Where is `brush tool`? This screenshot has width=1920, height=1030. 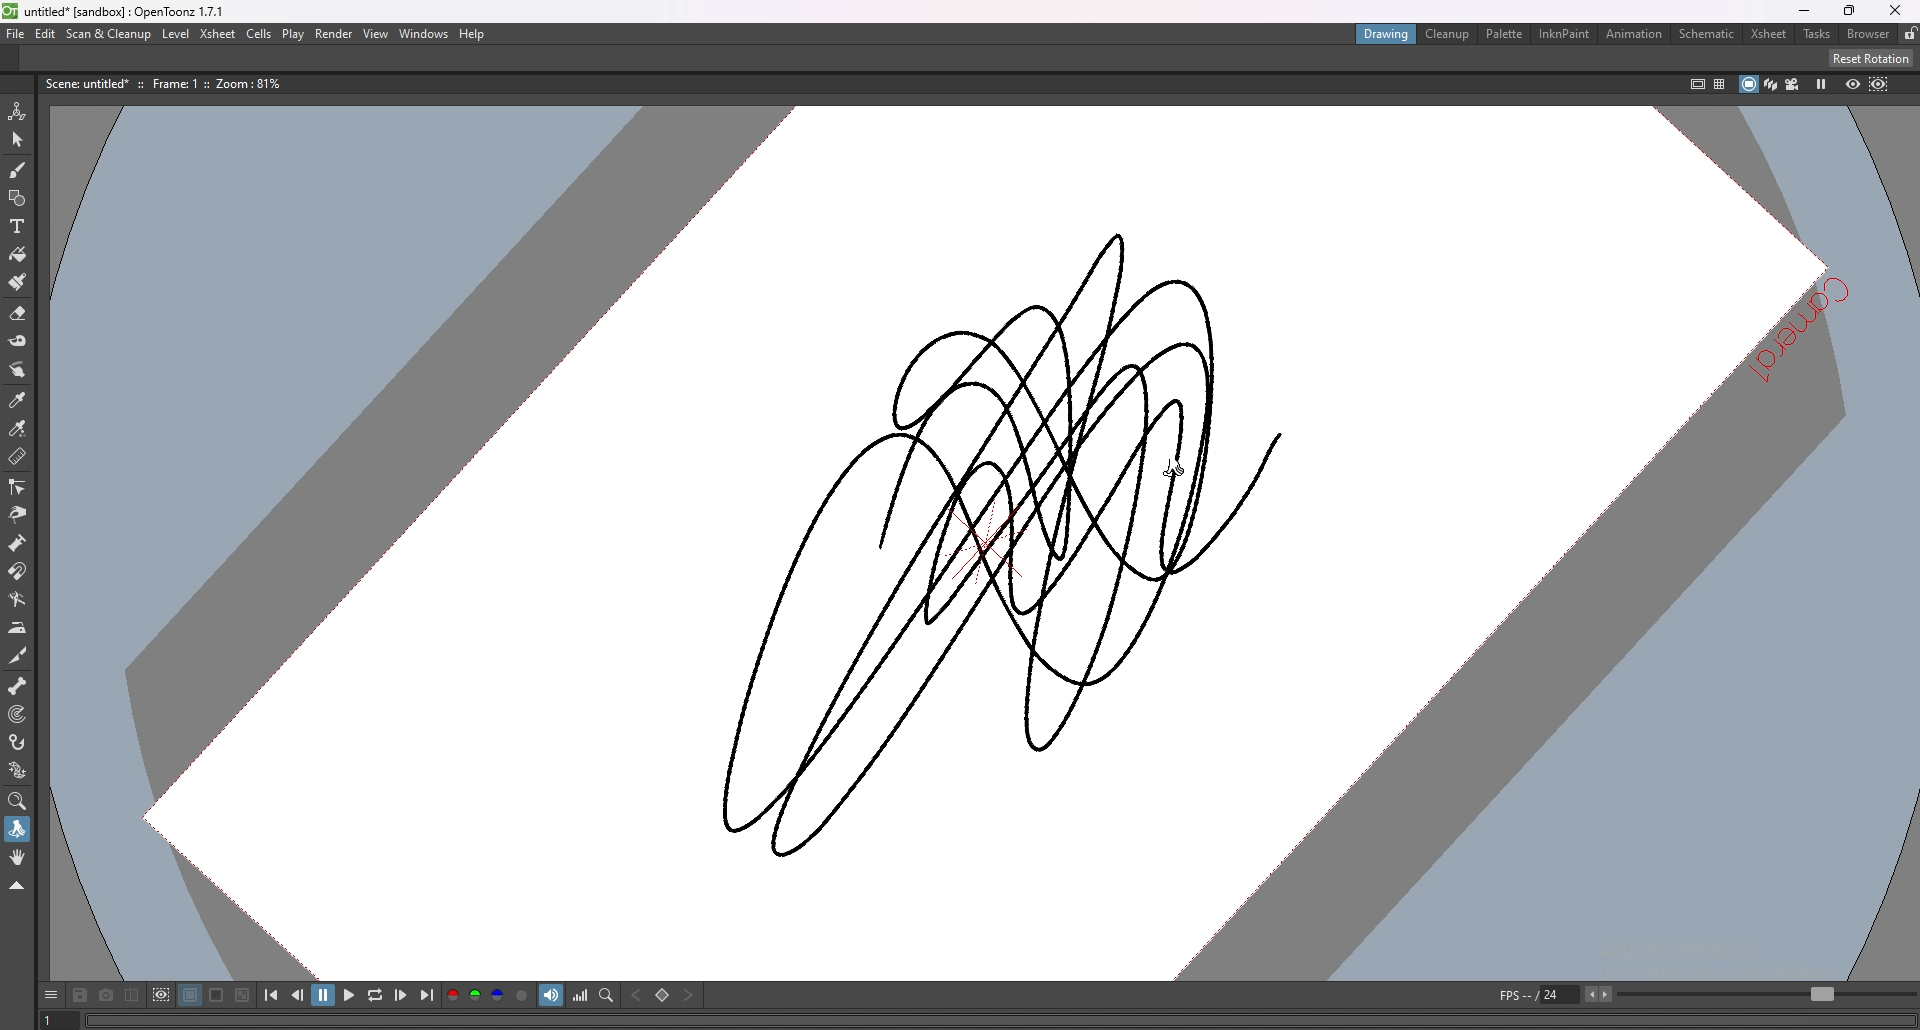
brush tool is located at coordinates (17, 169).